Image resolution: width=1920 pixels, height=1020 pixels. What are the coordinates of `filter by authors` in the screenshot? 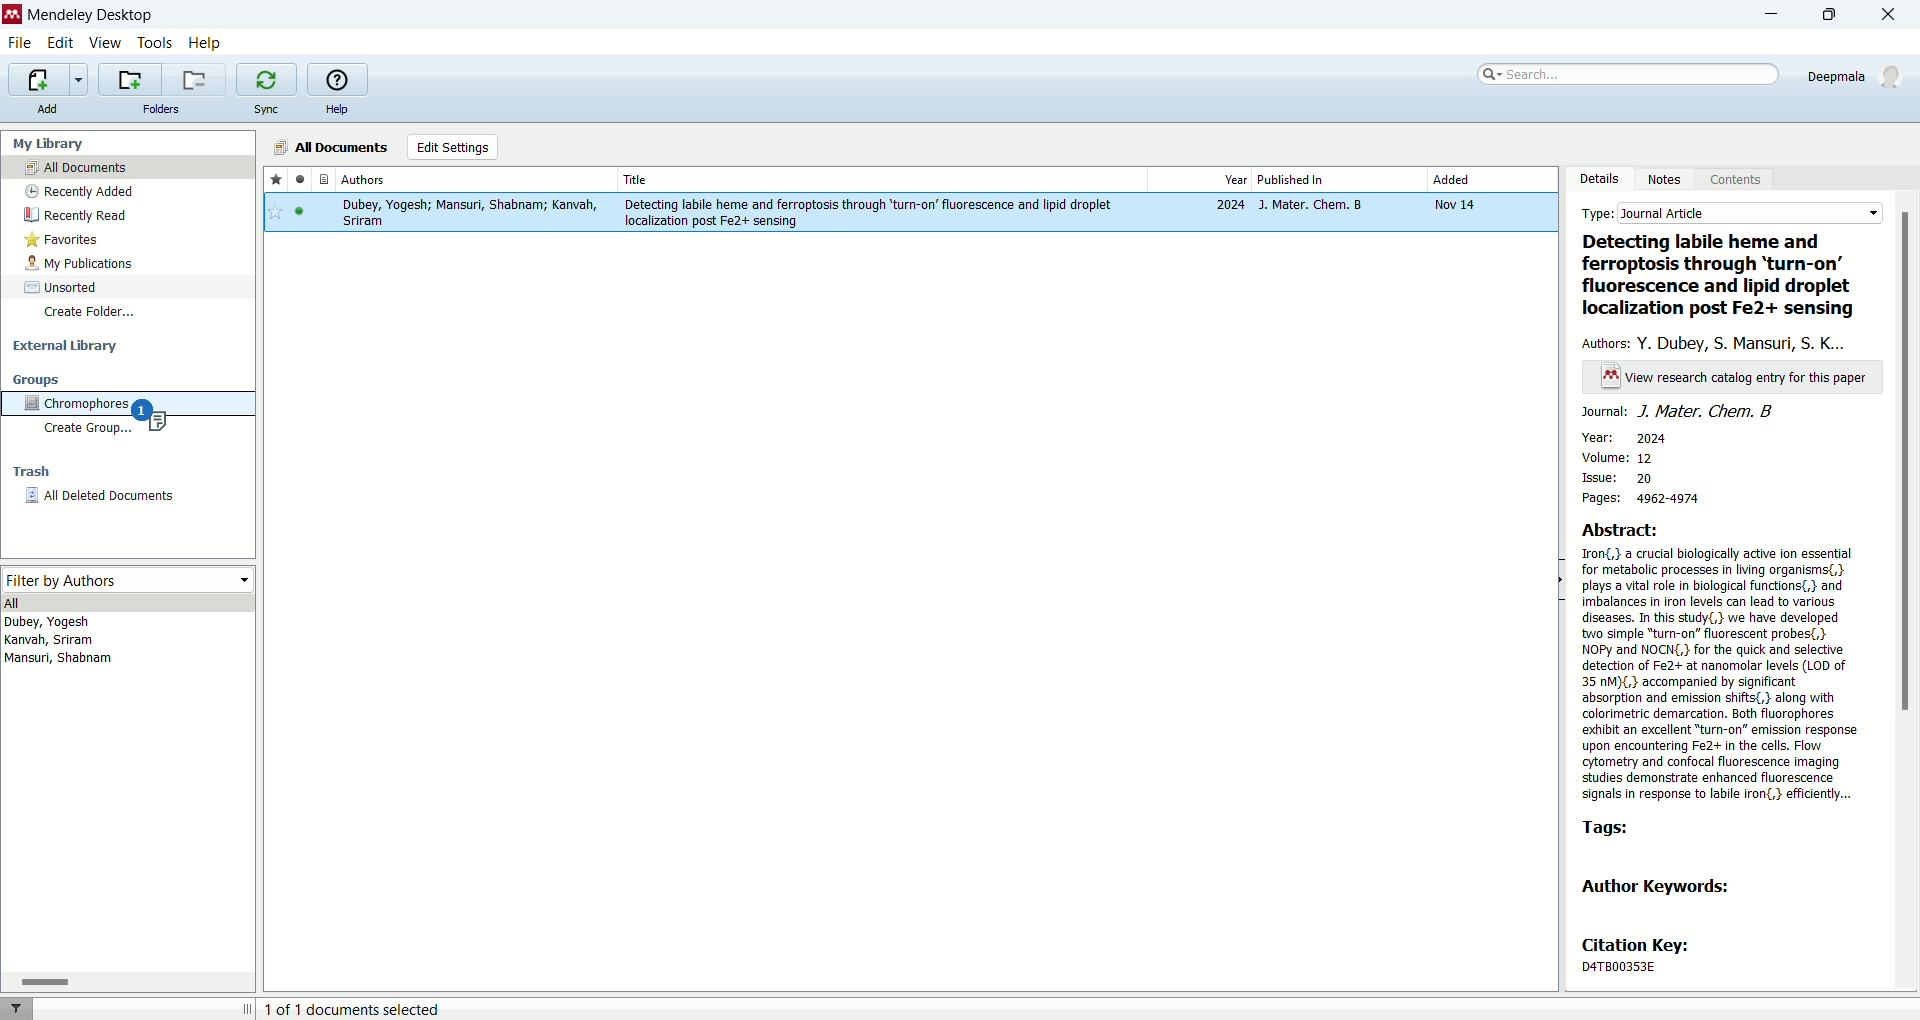 It's located at (130, 581).